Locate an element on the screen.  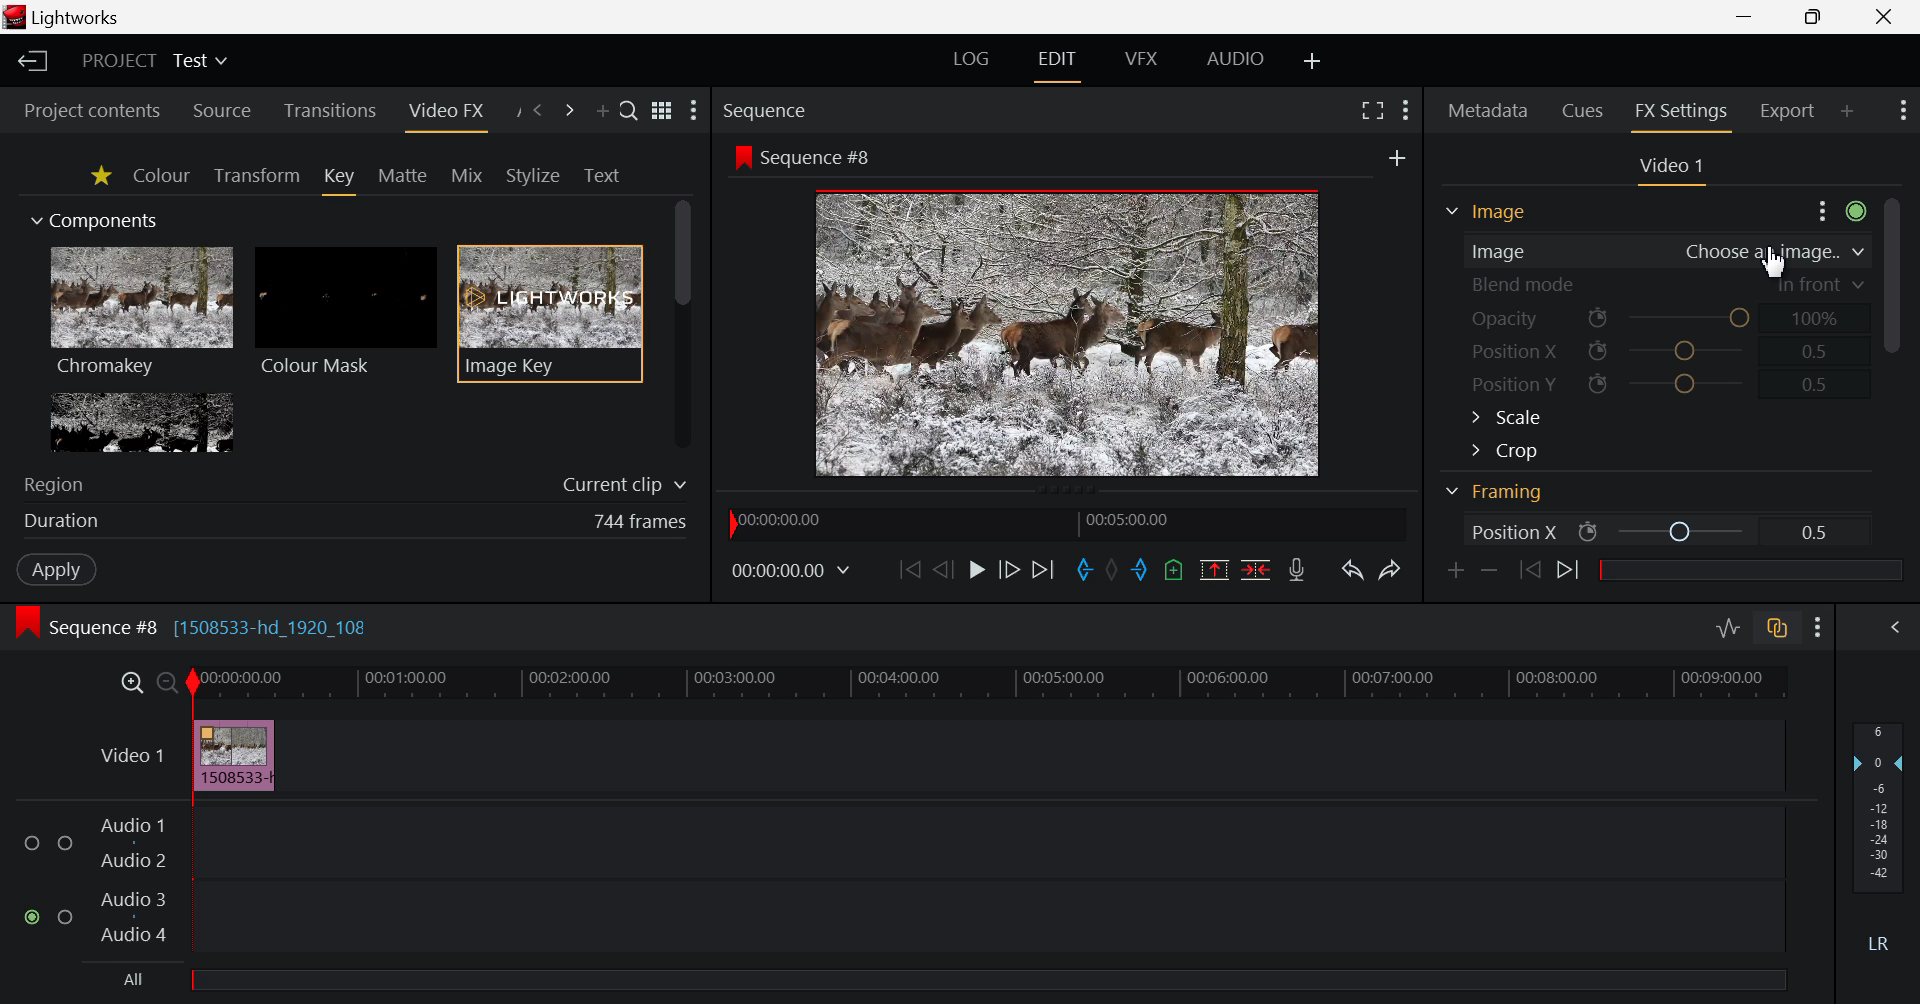
Blend mode is located at coordinates (1523, 280).